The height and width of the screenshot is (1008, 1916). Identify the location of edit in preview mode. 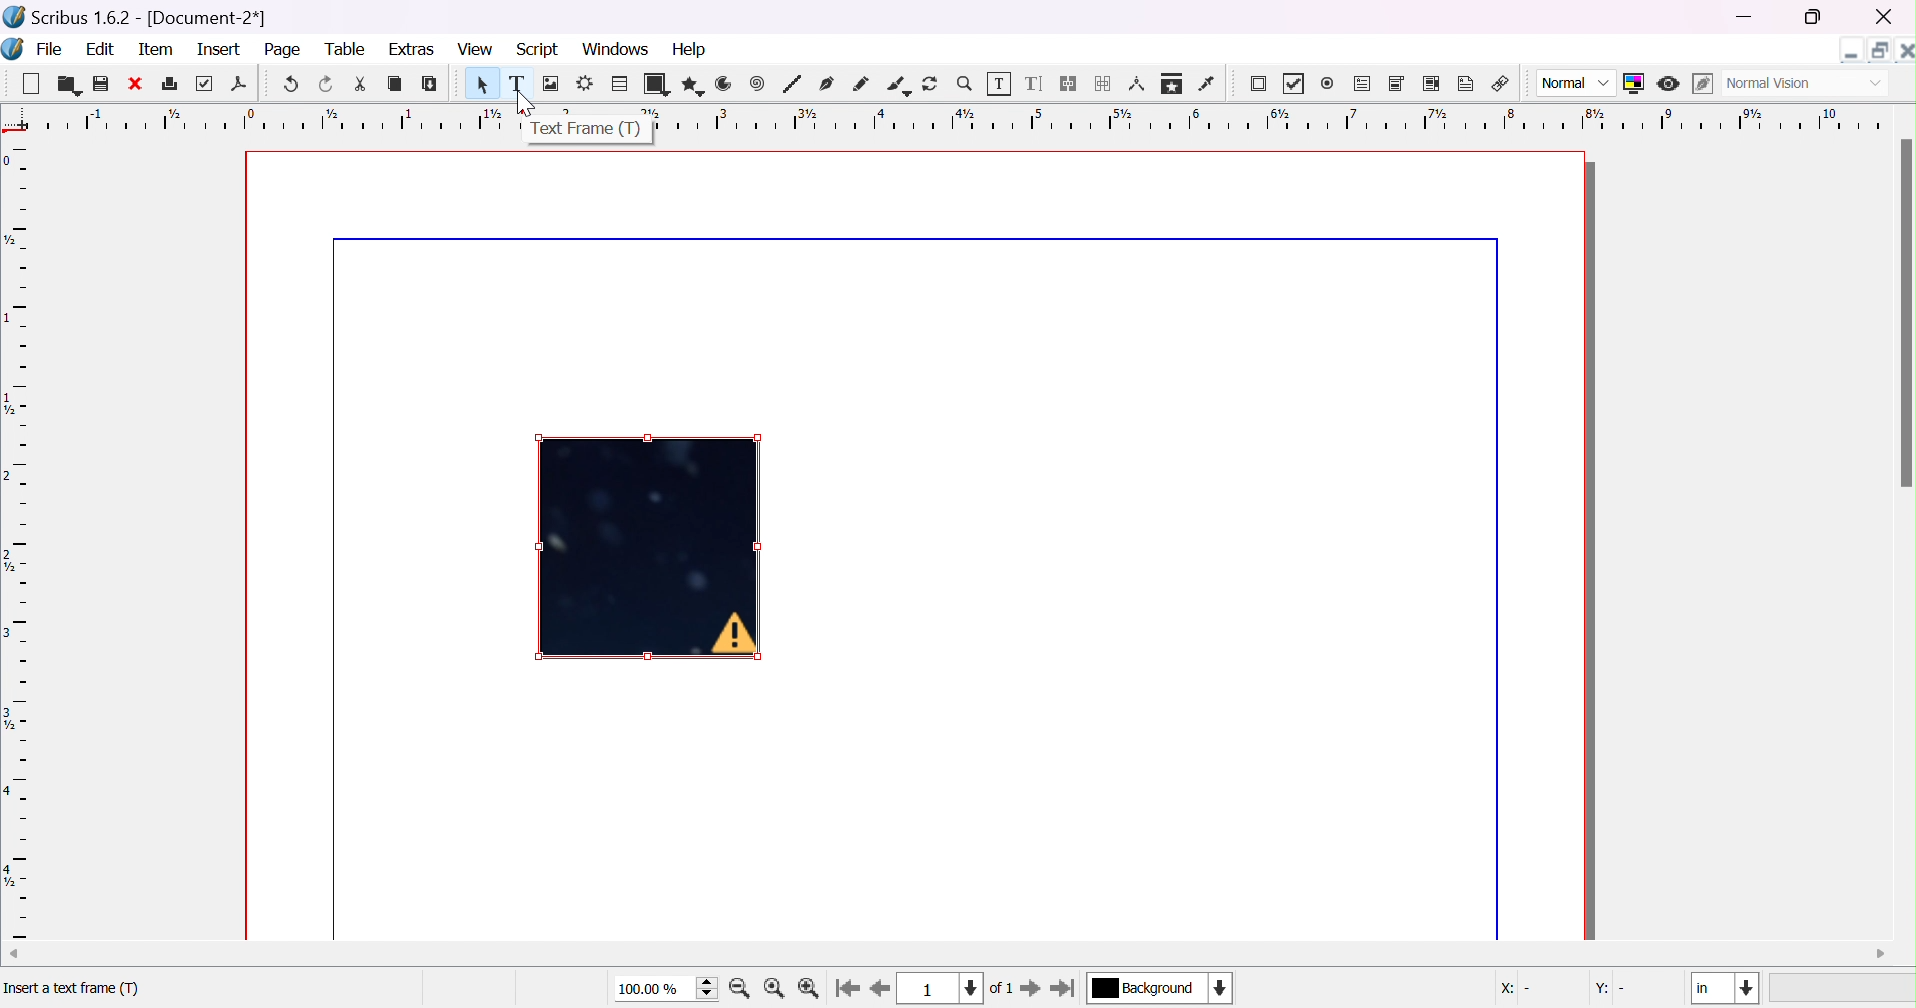
(1699, 84).